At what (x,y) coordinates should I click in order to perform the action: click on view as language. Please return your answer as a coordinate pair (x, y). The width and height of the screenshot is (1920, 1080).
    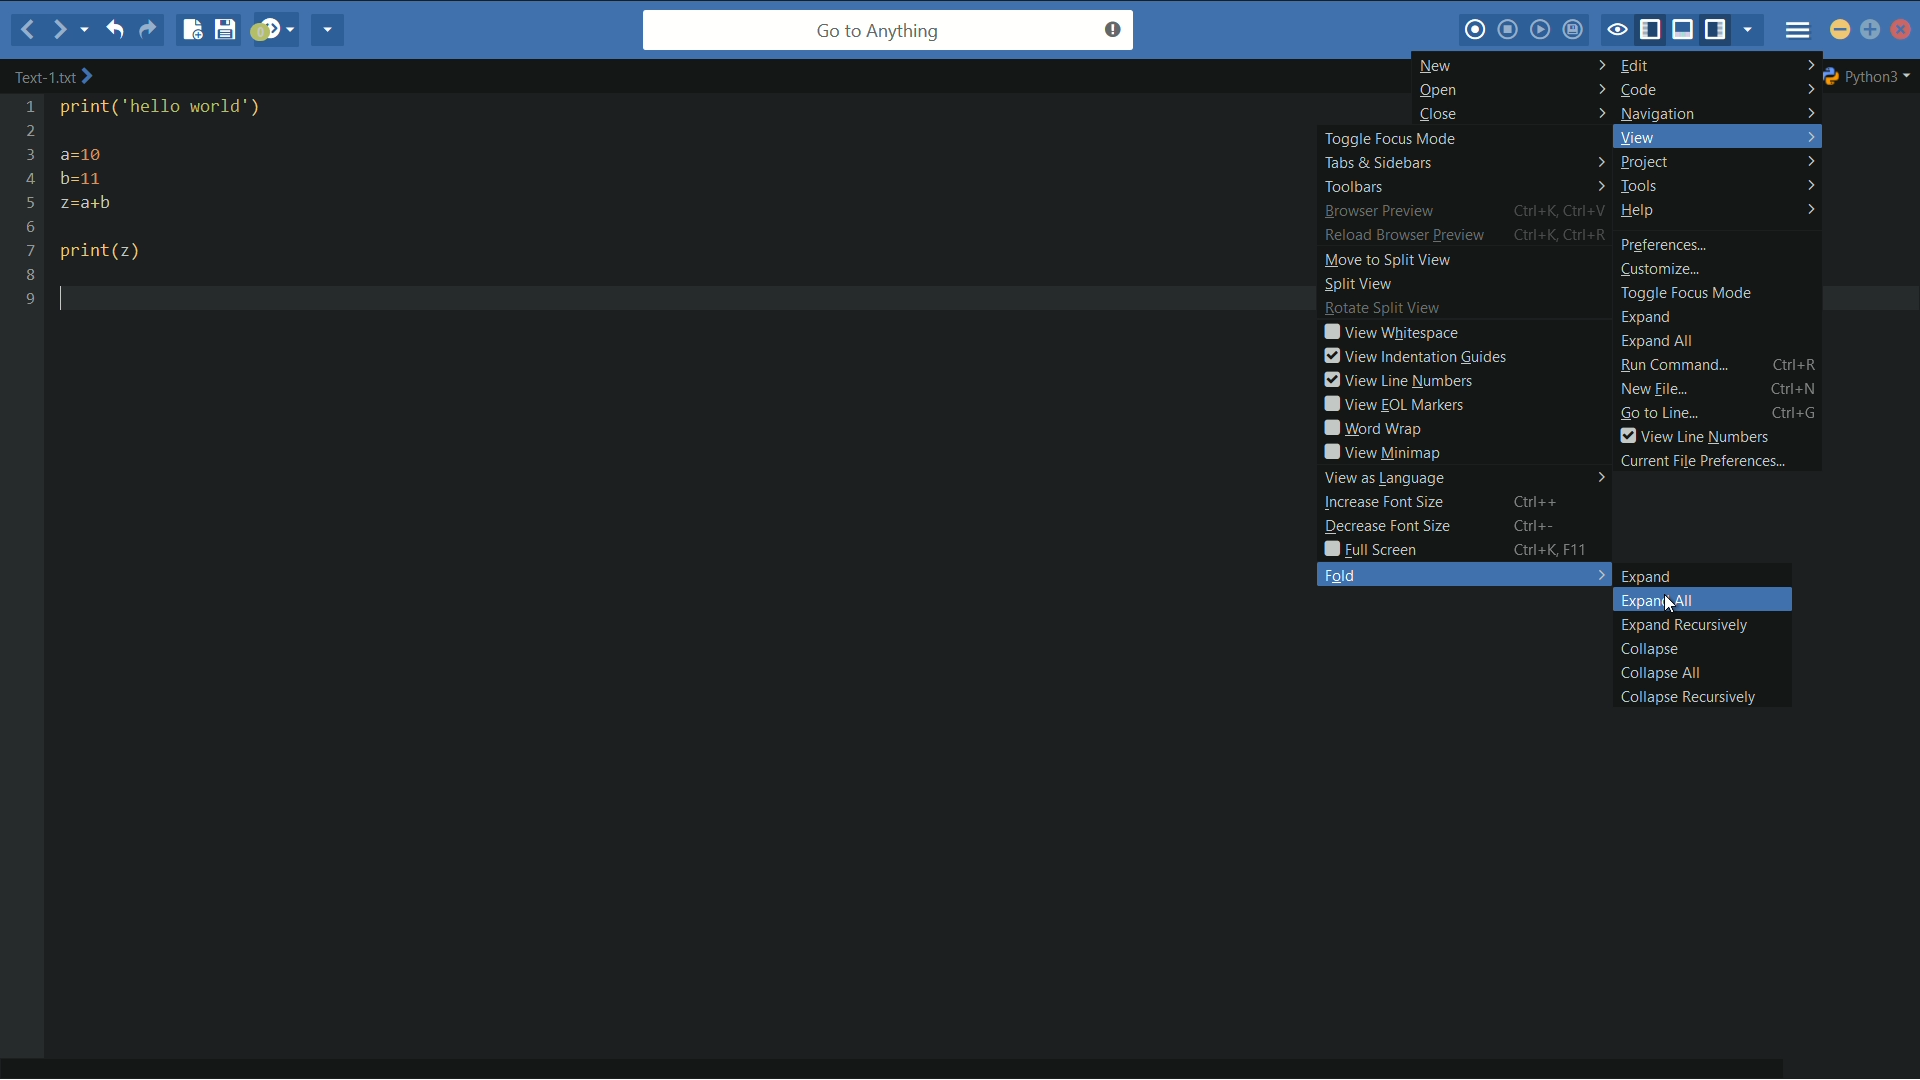
    Looking at the image, I should click on (1460, 478).